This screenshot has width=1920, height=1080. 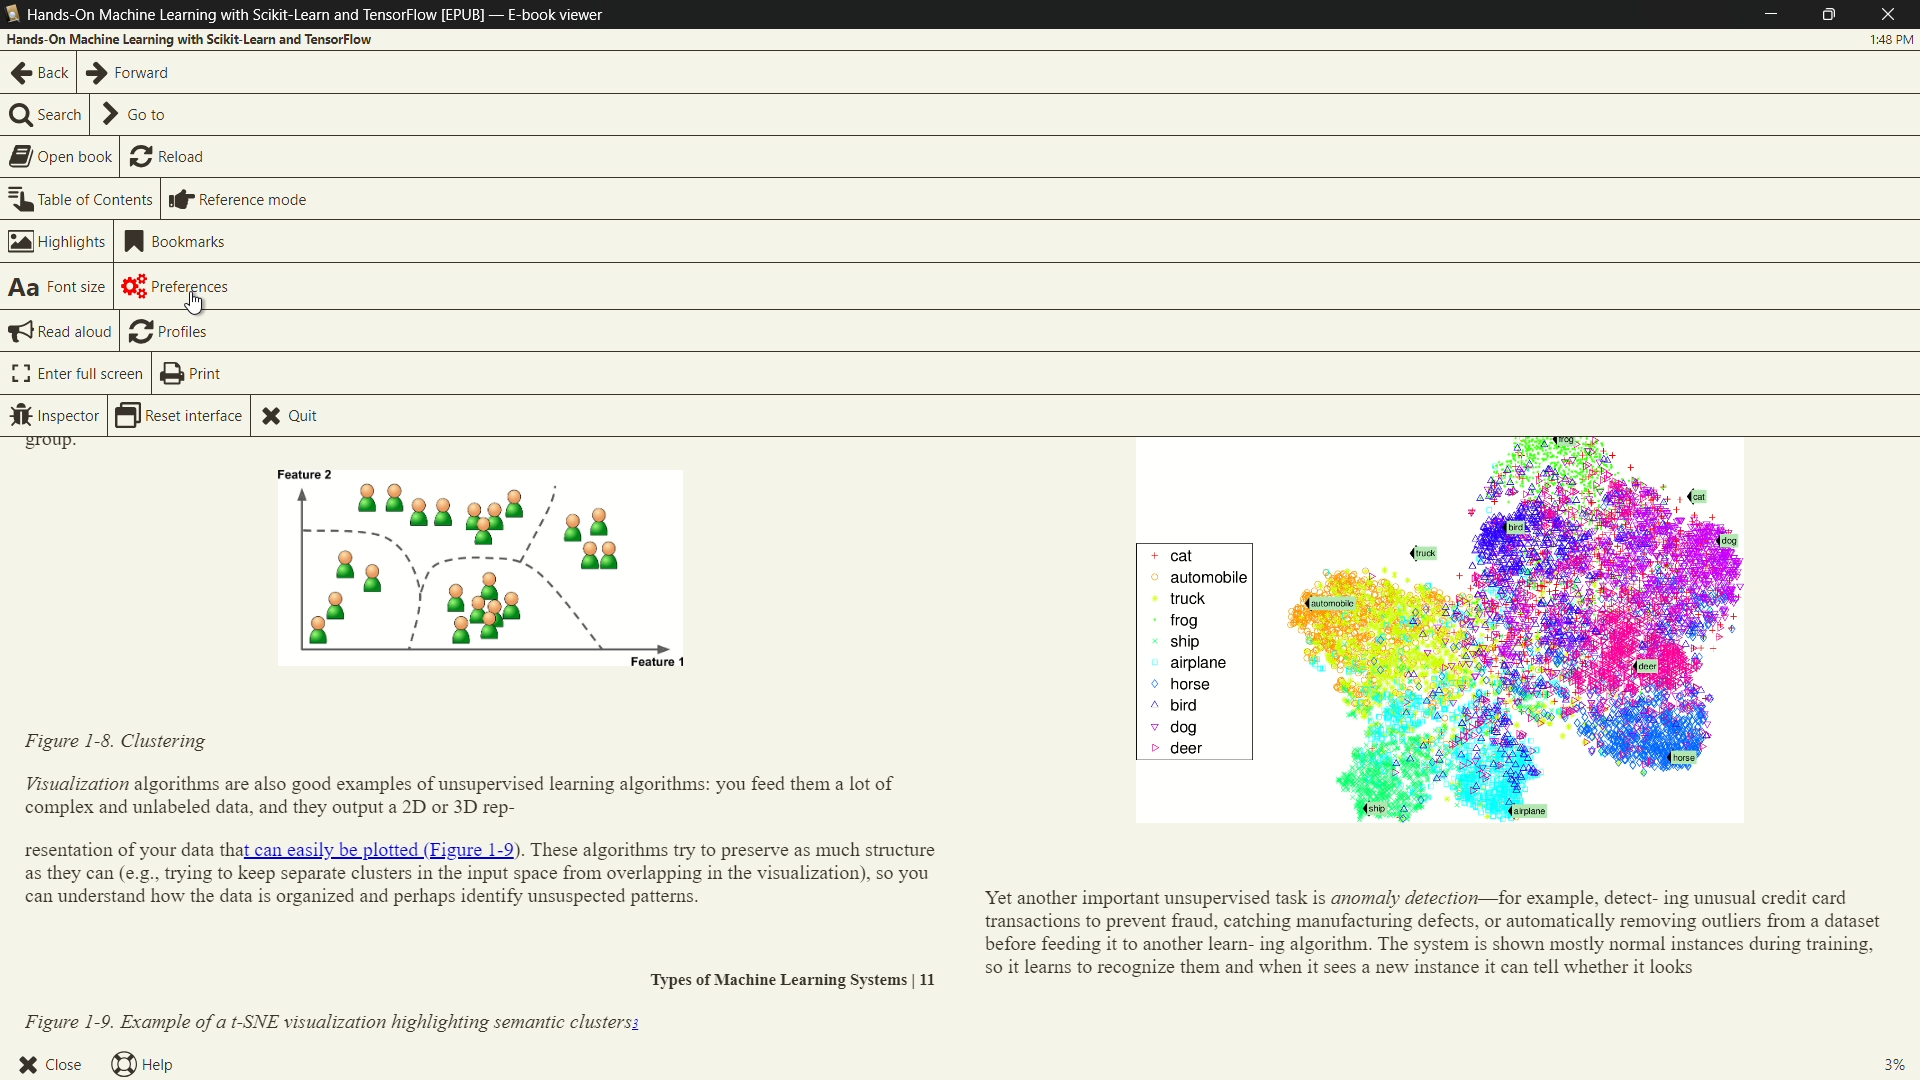 What do you see at coordinates (170, 158) in the screenshot?
I see `reload` at bounding box center [170, 158].